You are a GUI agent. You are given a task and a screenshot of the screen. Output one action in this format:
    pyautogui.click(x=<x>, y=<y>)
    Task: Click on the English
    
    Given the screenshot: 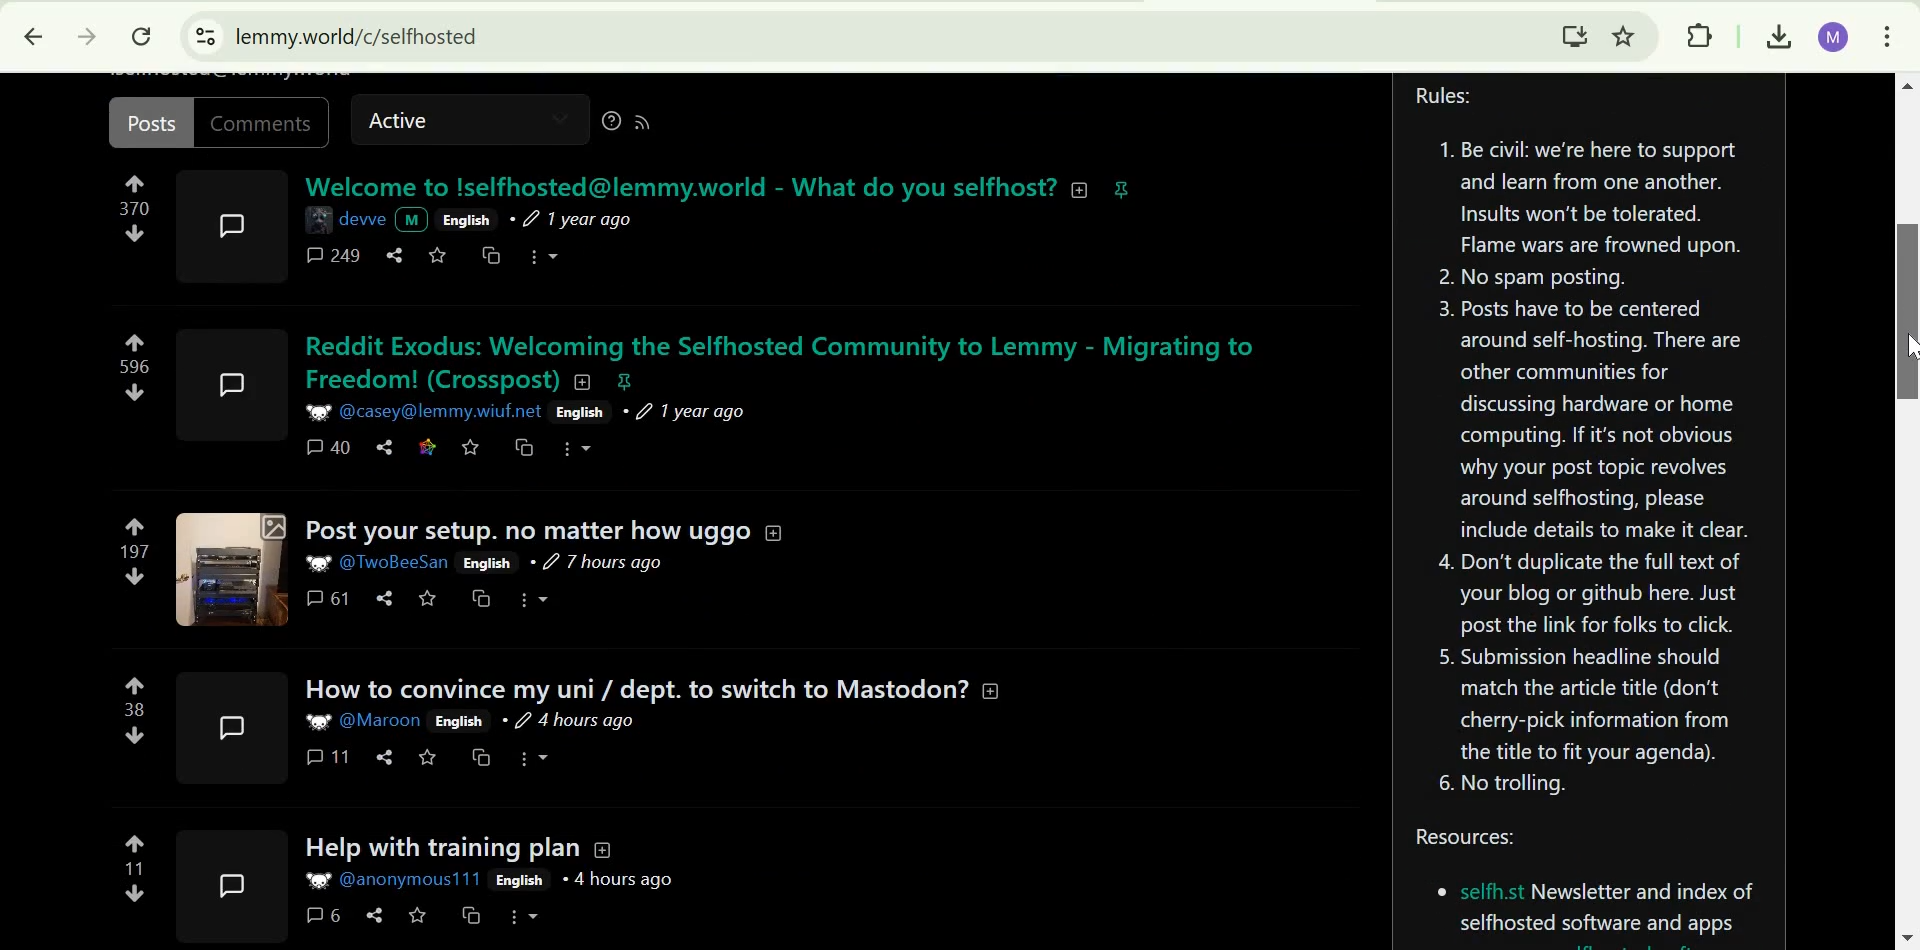 What is the action you would take?
    pyautogui.click(x=520, y=881)
    